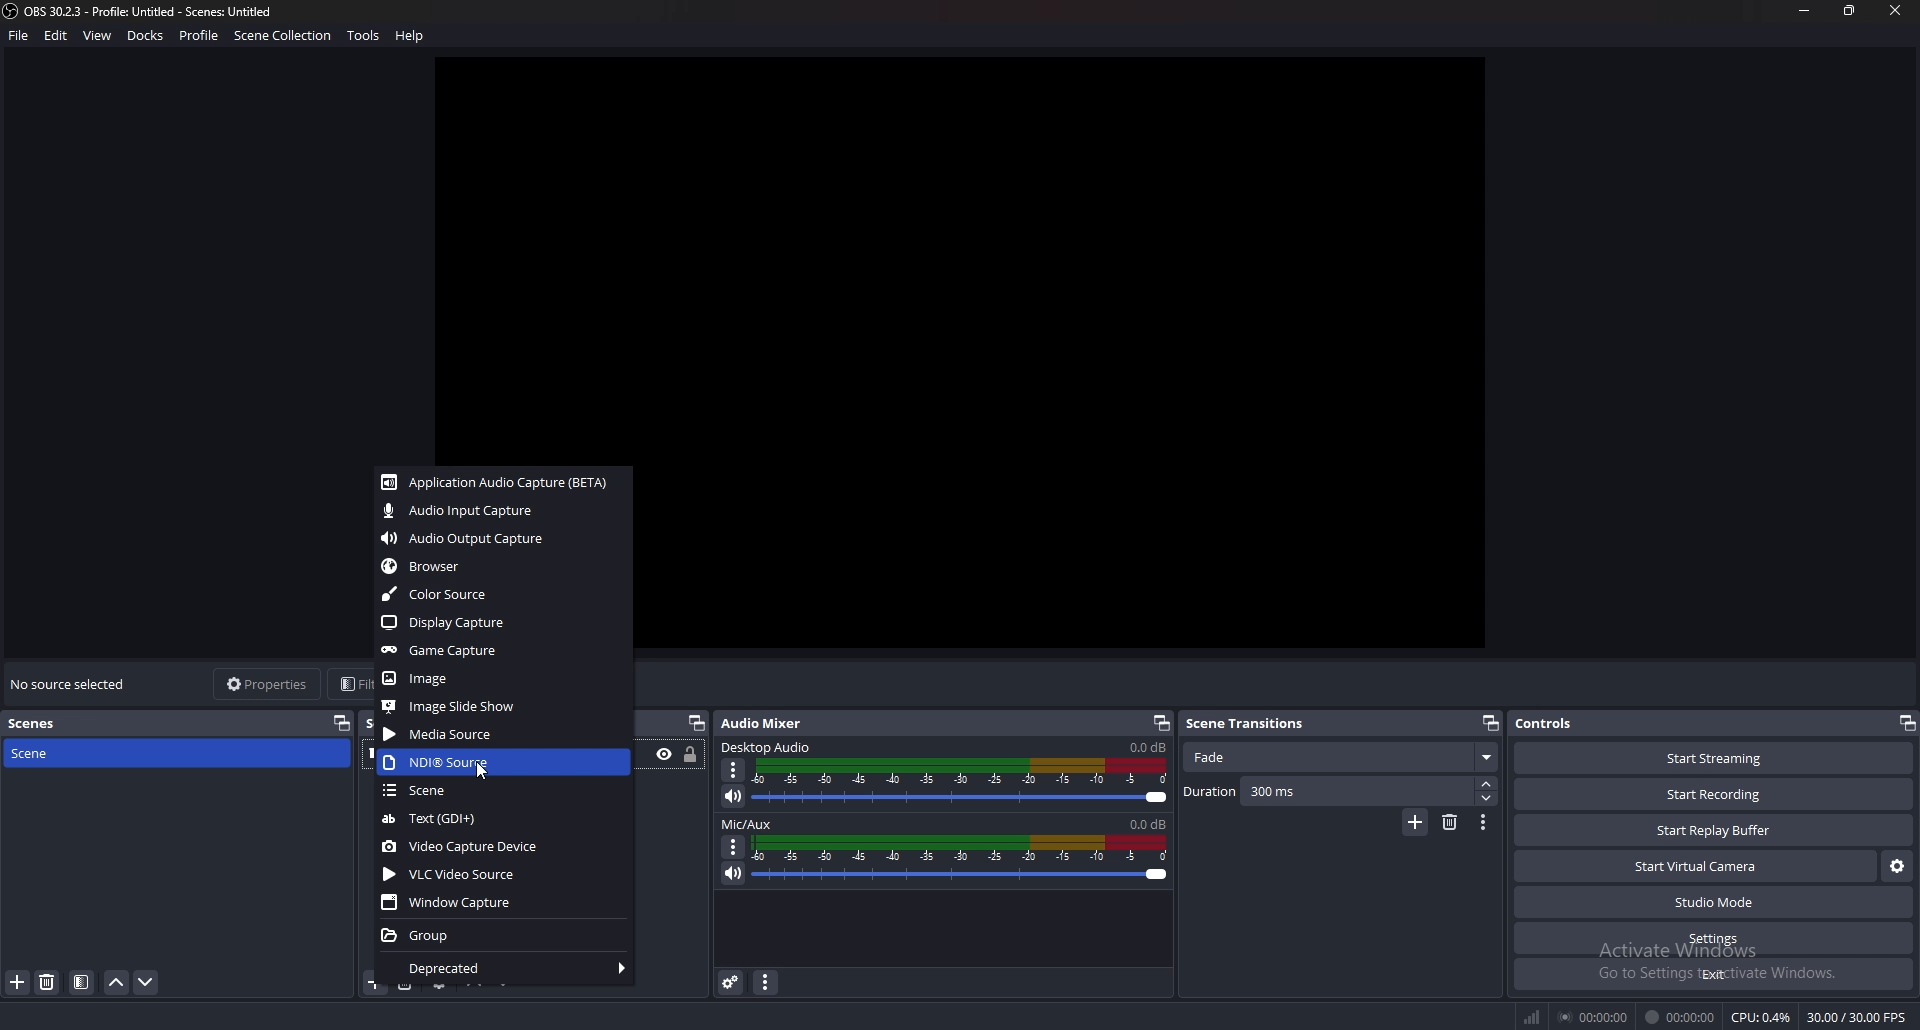 The height and width of the screenshot is (1030, 1920). Describe the element at coordinates (1712, 939) in the screenshot. I see `settings` at that location.